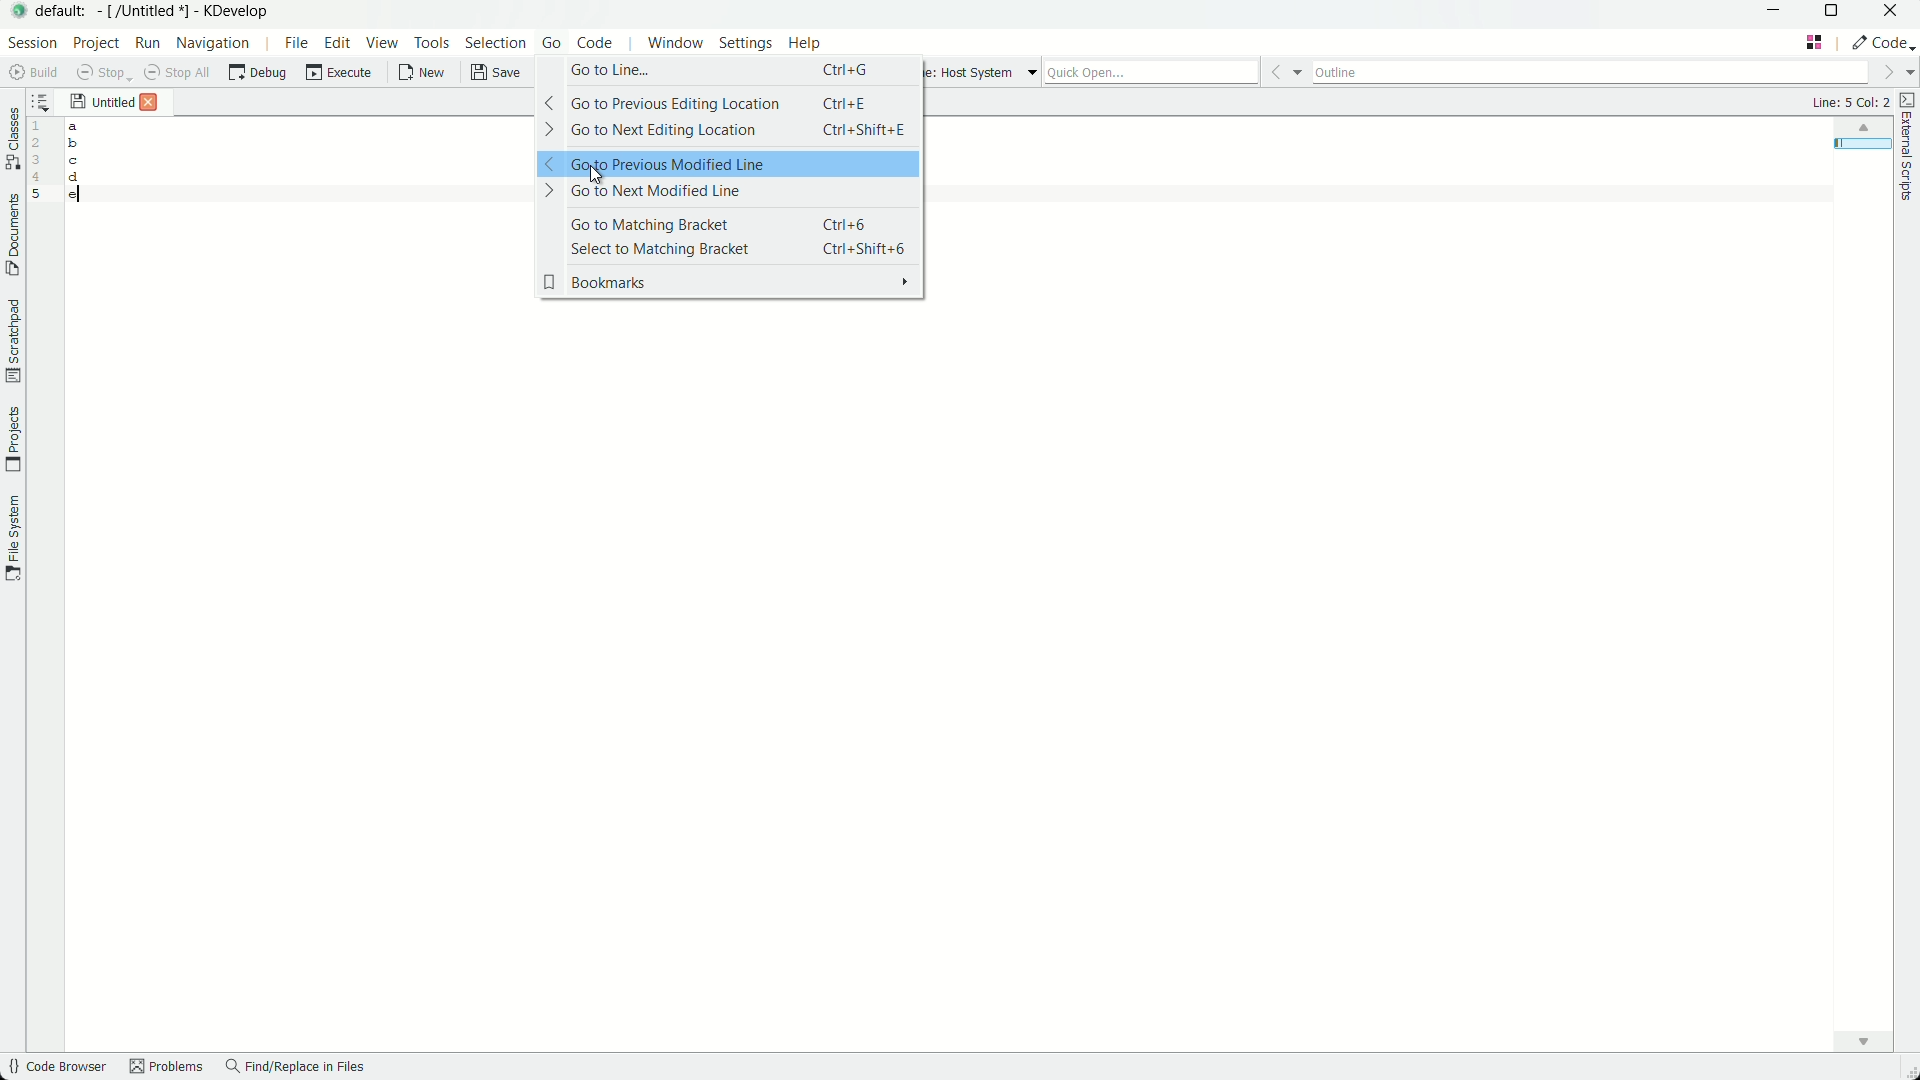 Image resolution: width=1920 pixels, height=1080 pixels. Describe the element at coordinates (12, 237) in the screenshot. I see `documents` at that location.